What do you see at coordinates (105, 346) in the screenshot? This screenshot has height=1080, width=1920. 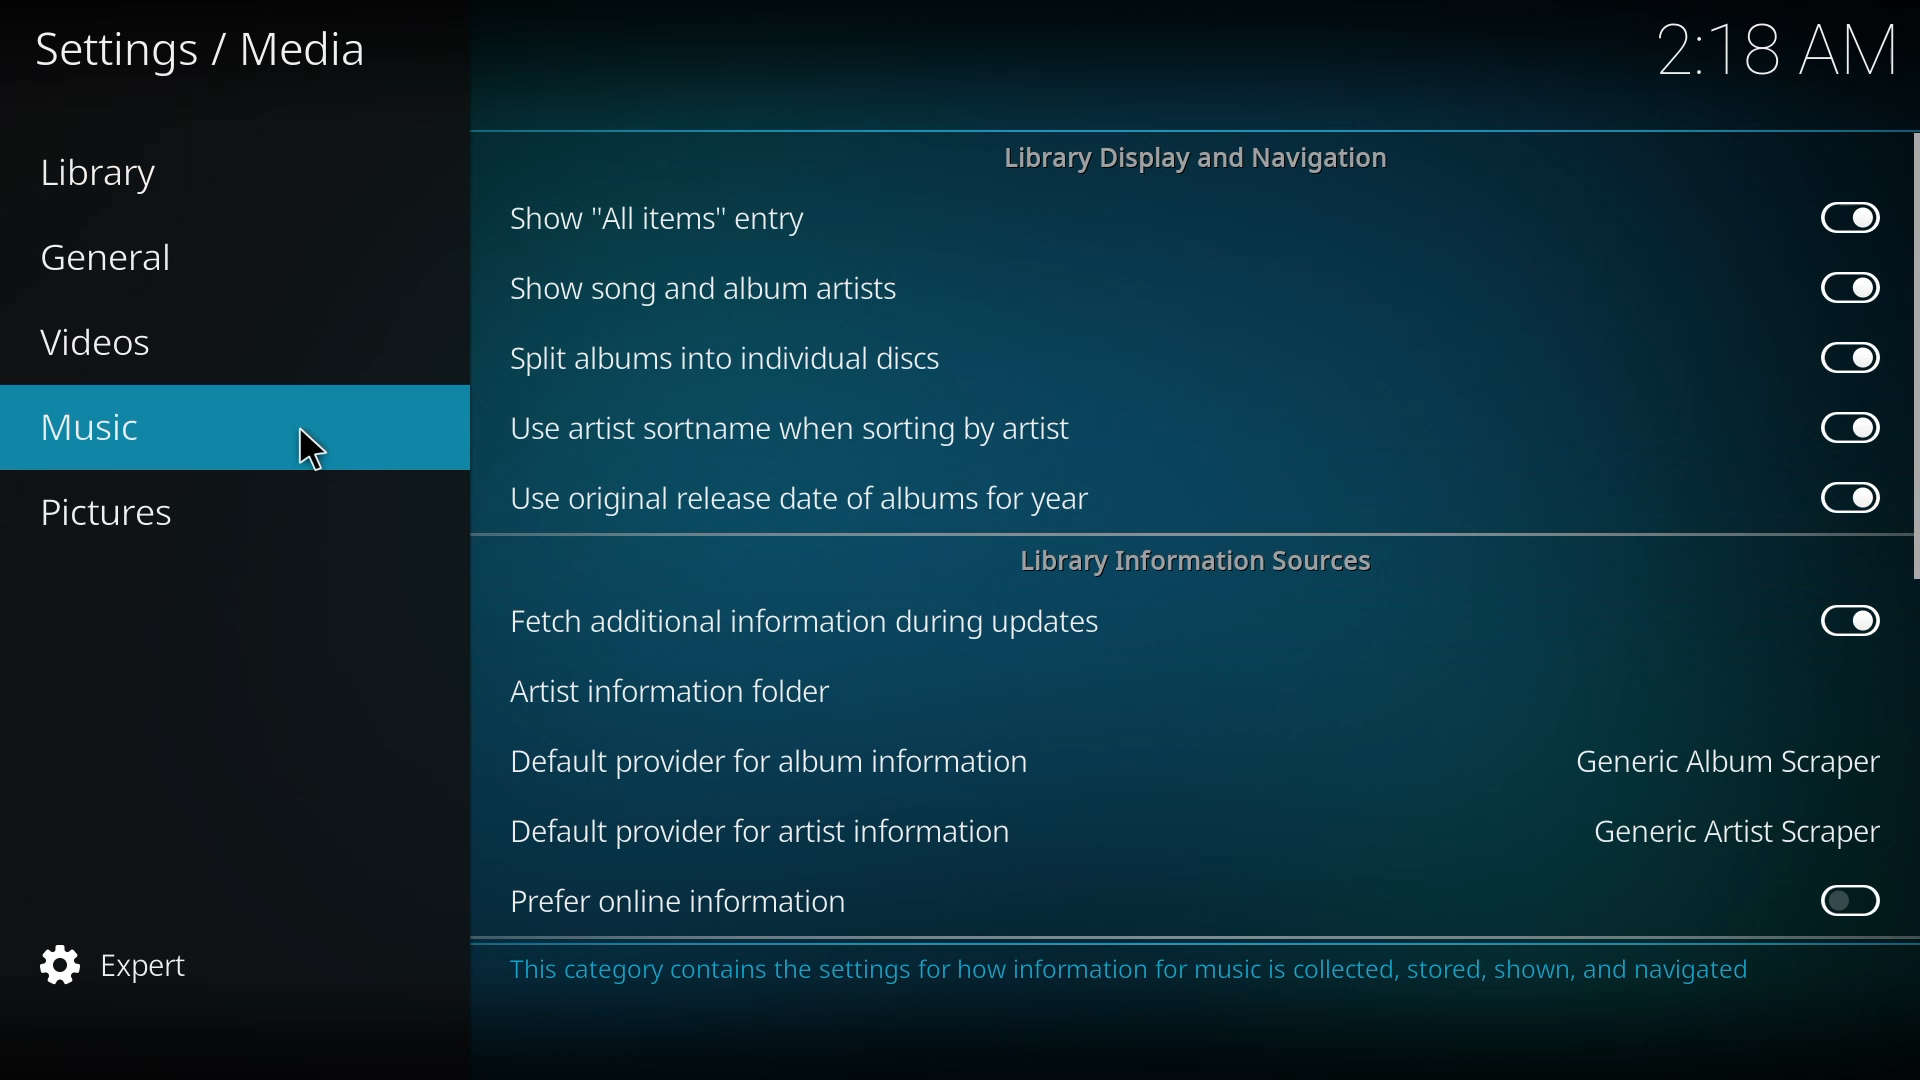 I see `videos` at bounding box center [105, 346].